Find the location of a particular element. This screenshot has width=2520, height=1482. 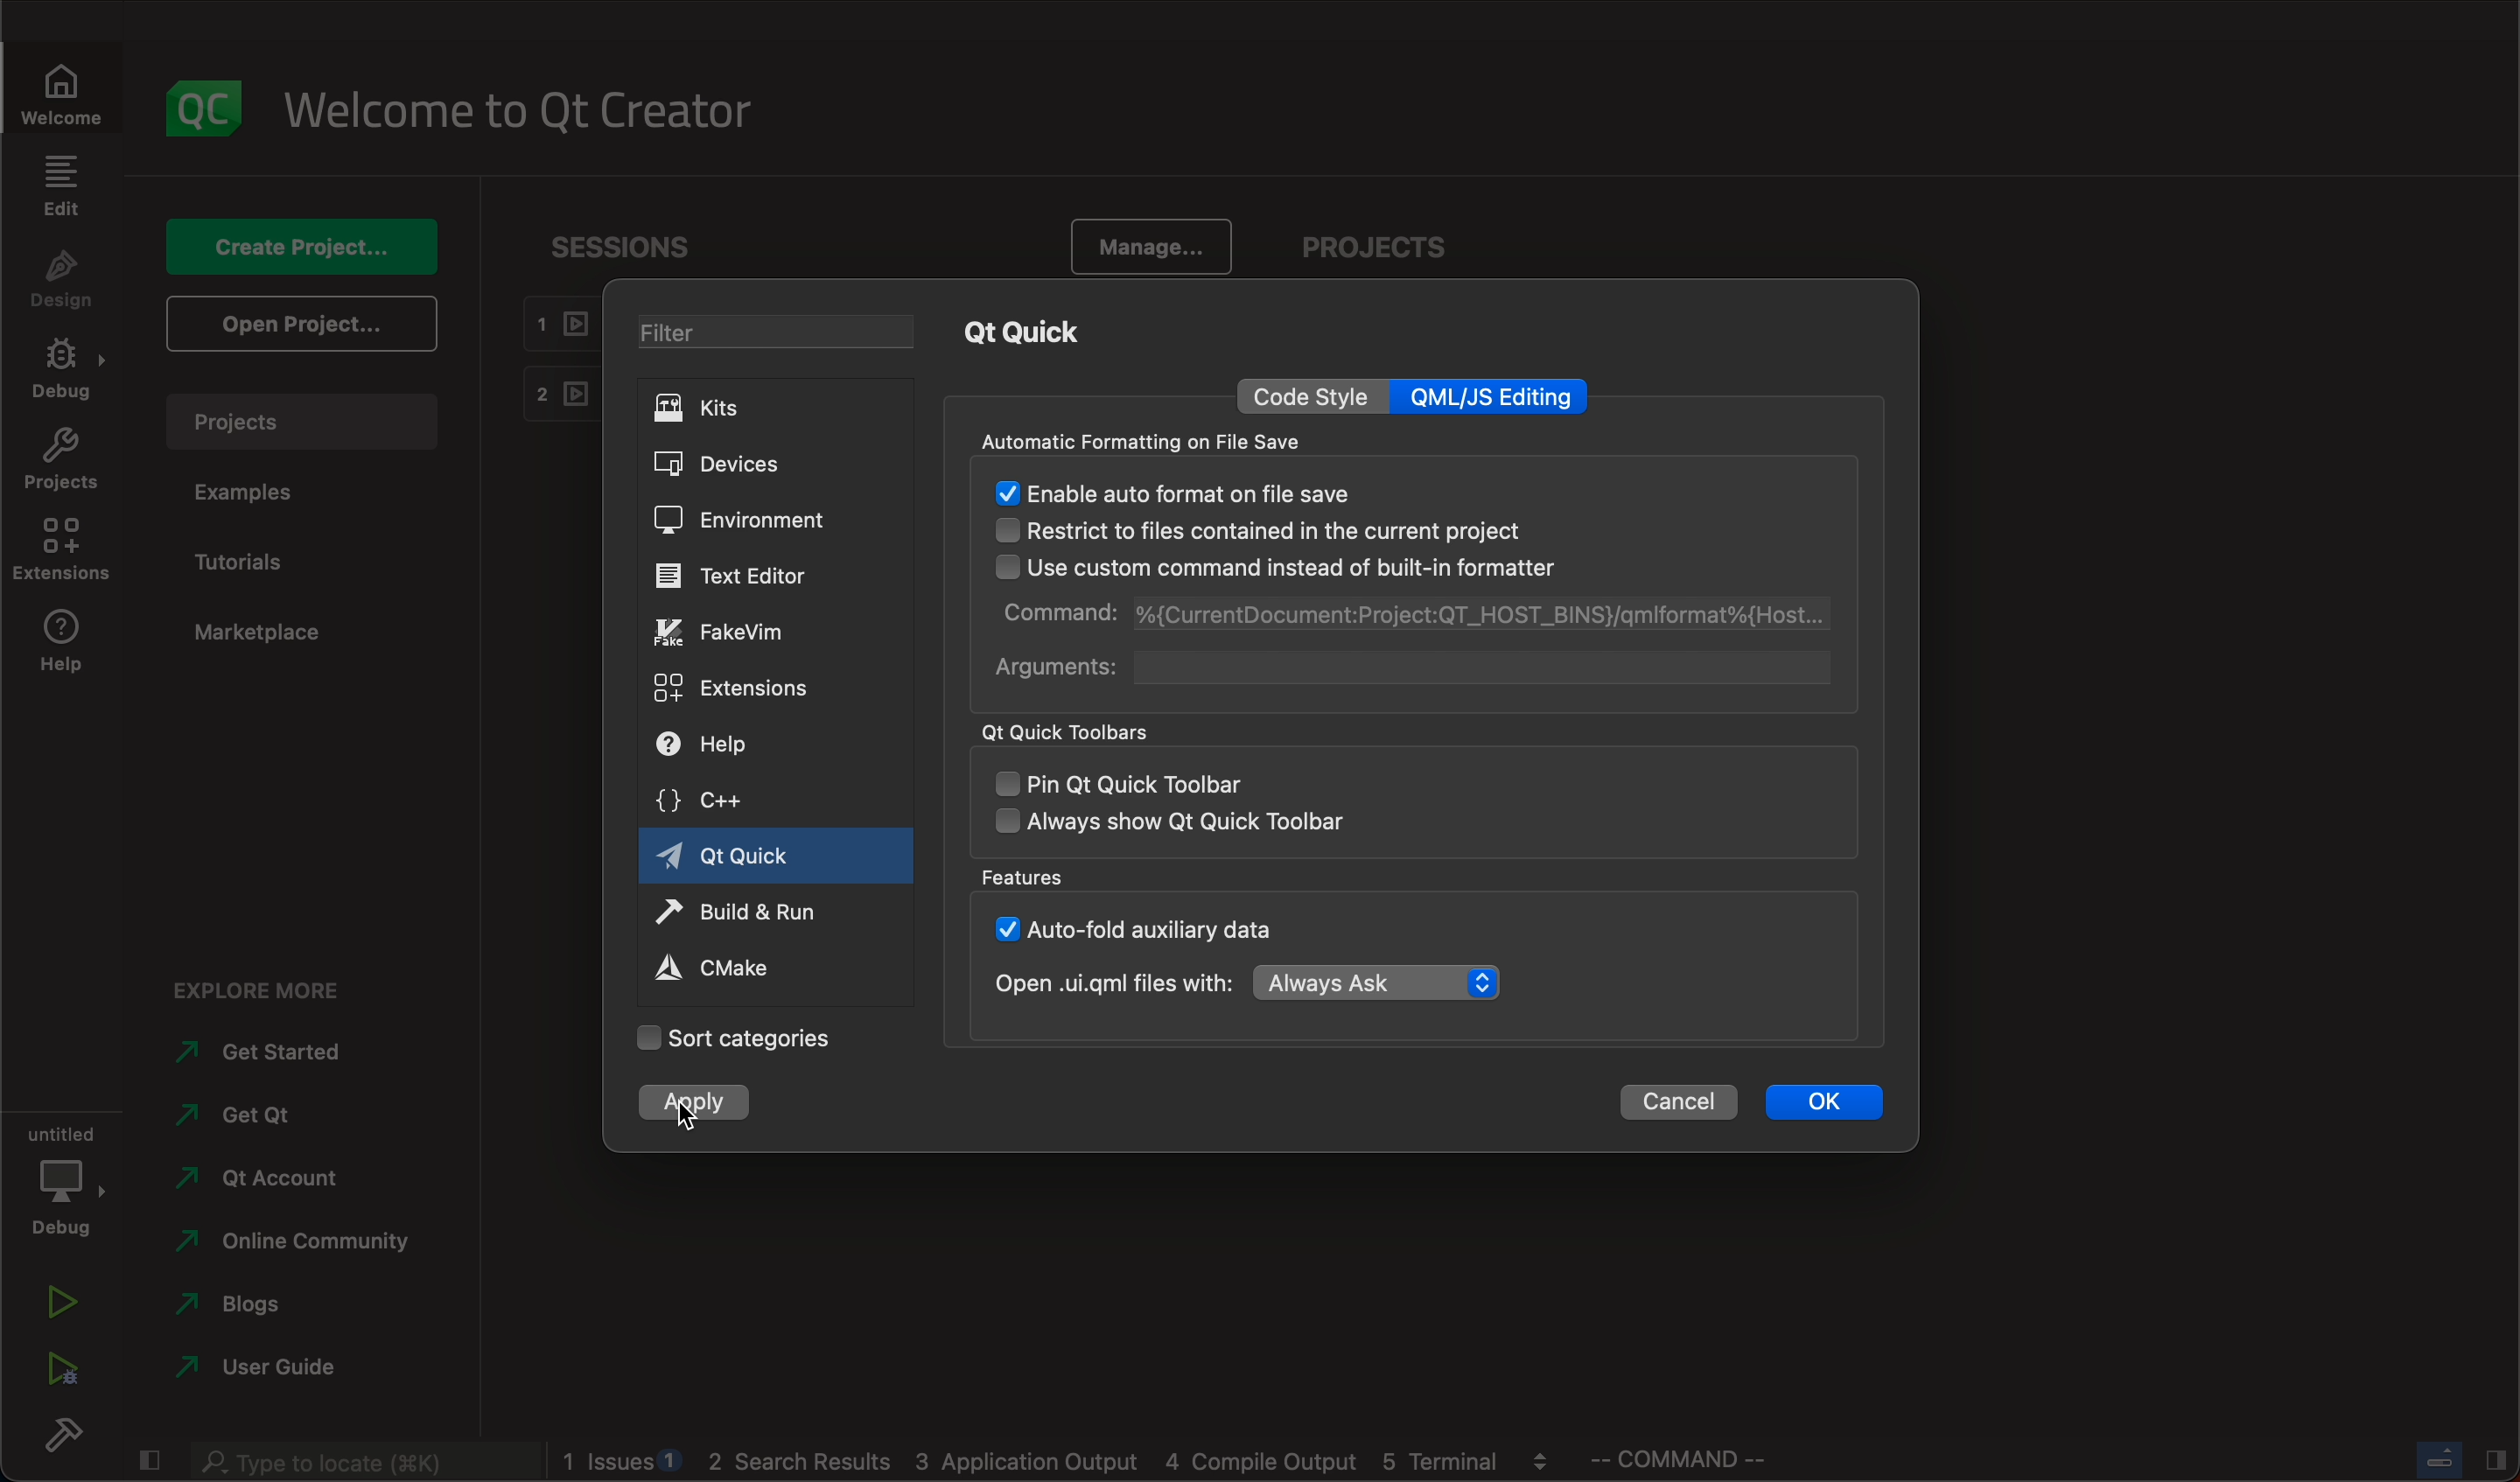

started is located at coordinates (265, 1053).